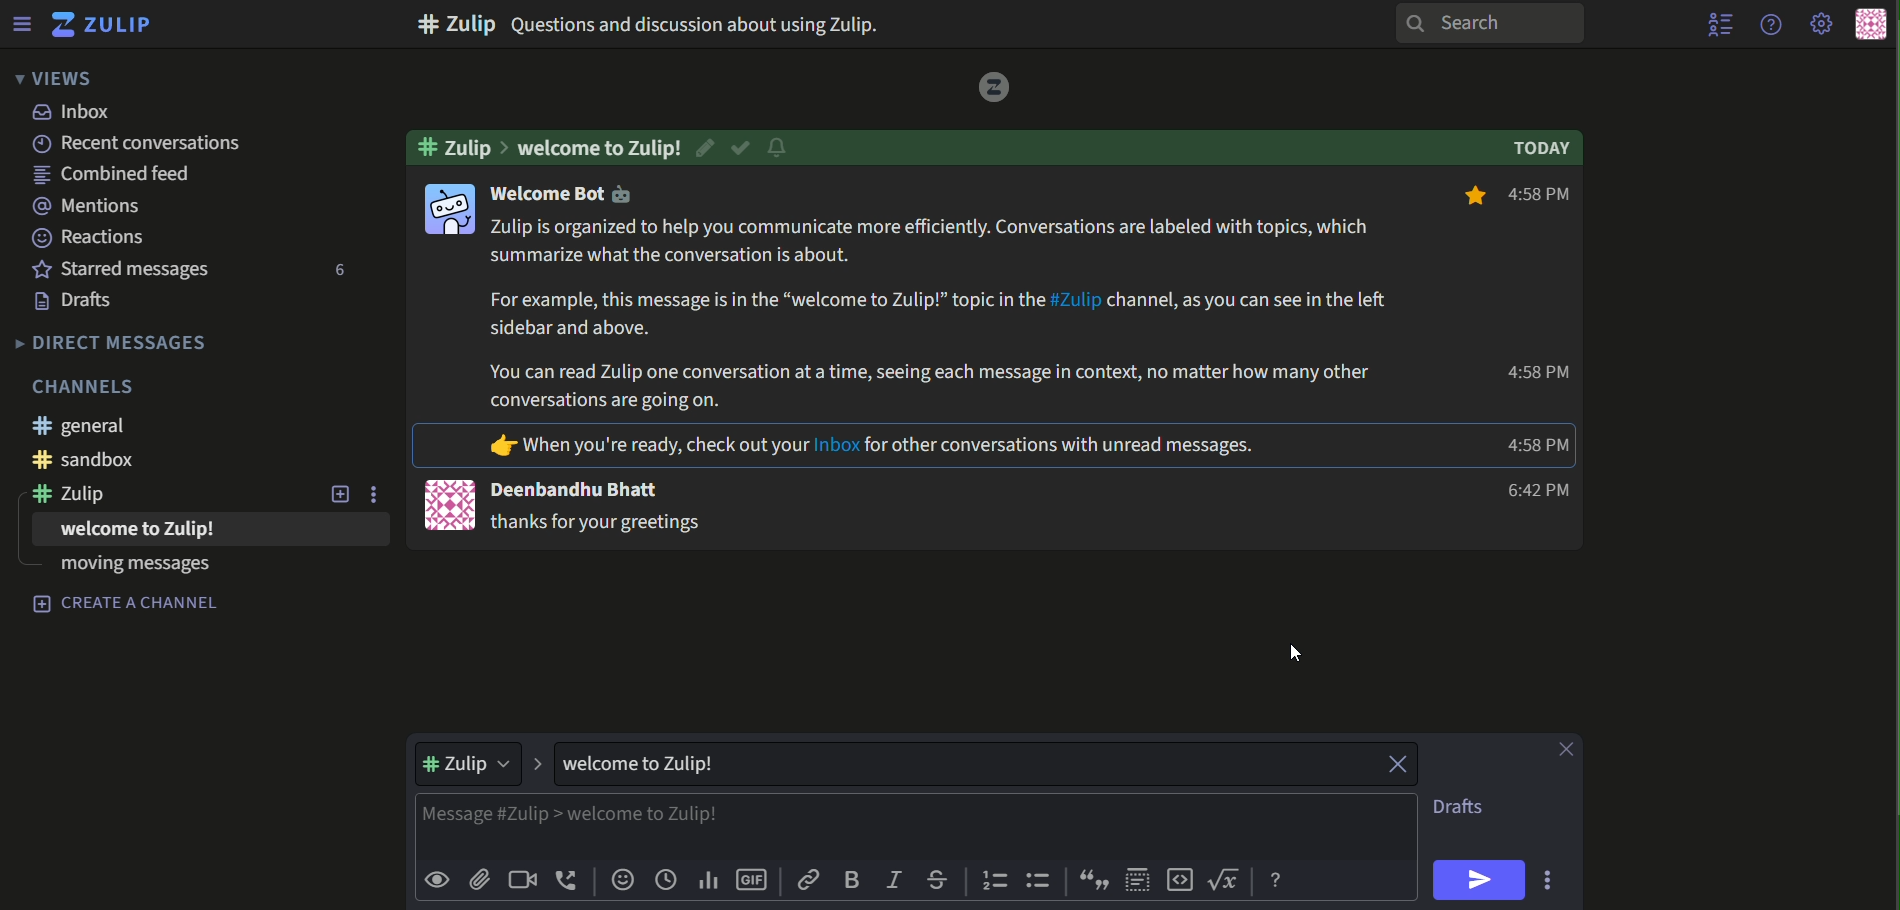  Describe the element at coordinates (1470, 198) in the screenshot. I see `bookmark` at that location.